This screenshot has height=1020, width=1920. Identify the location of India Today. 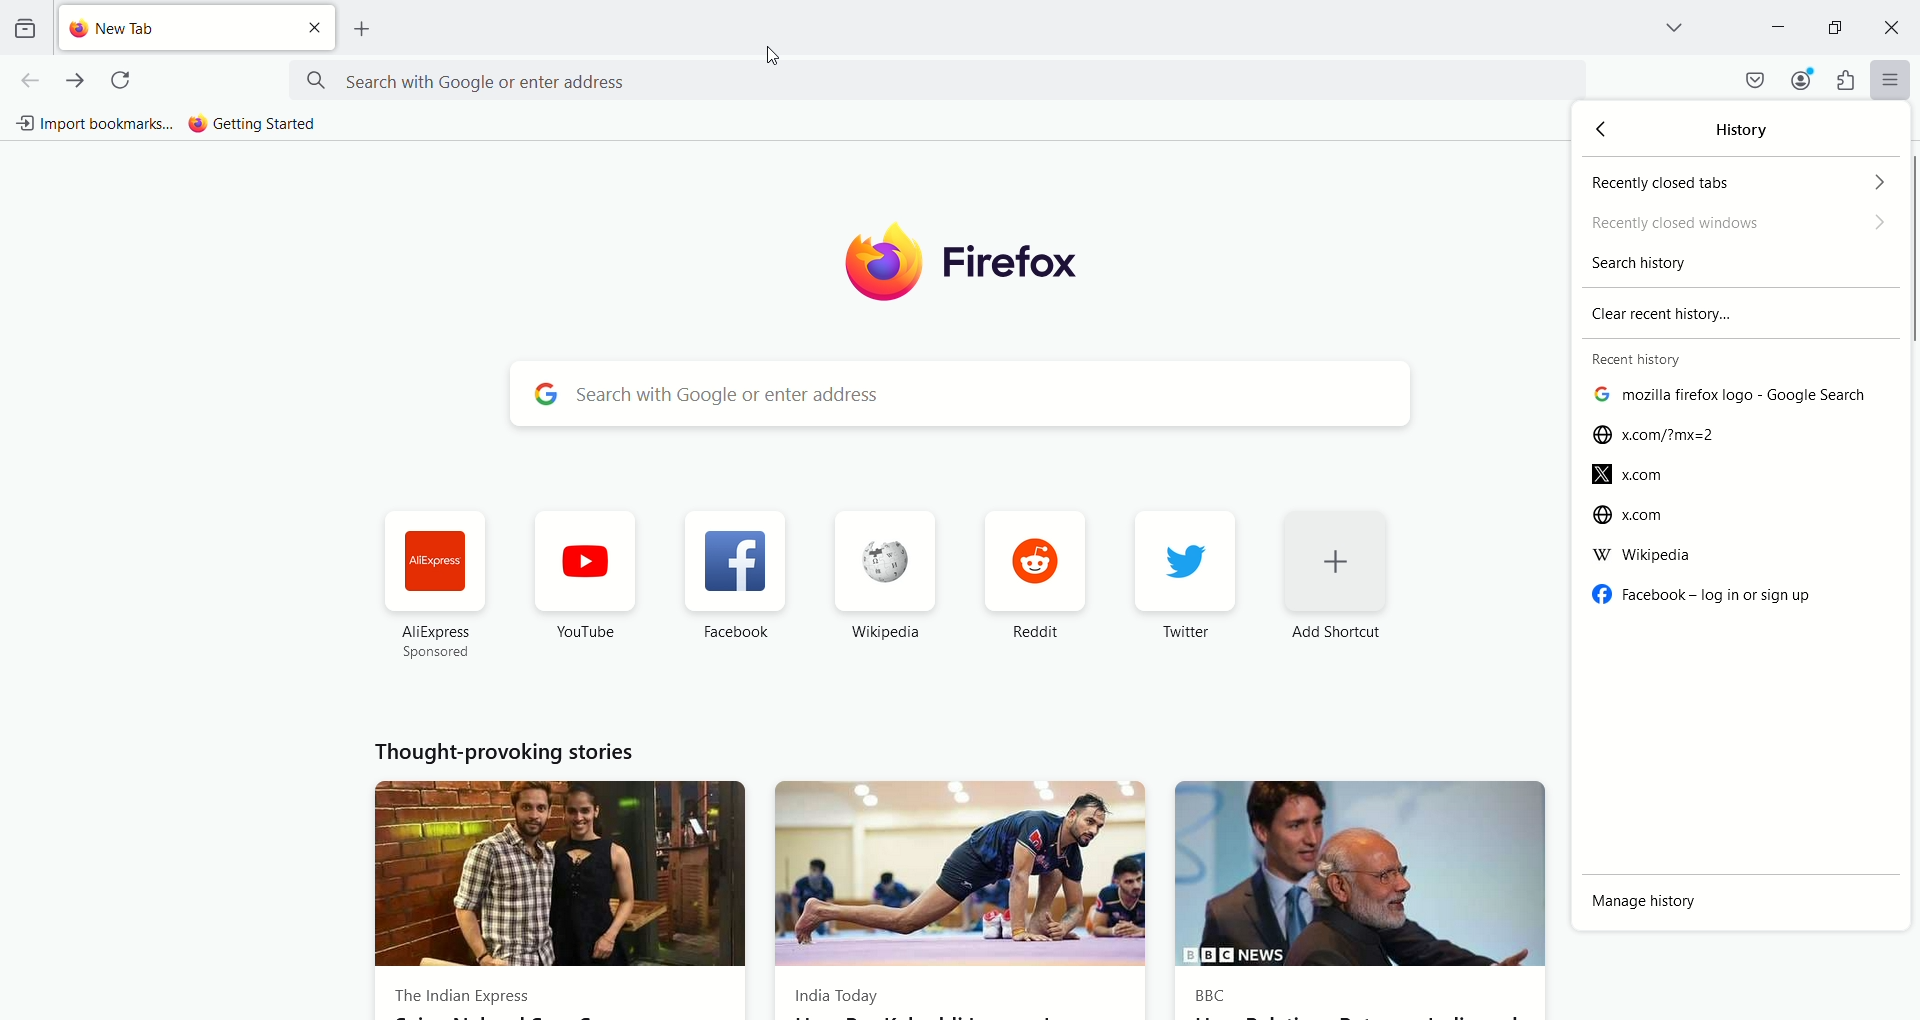
(958, 898).